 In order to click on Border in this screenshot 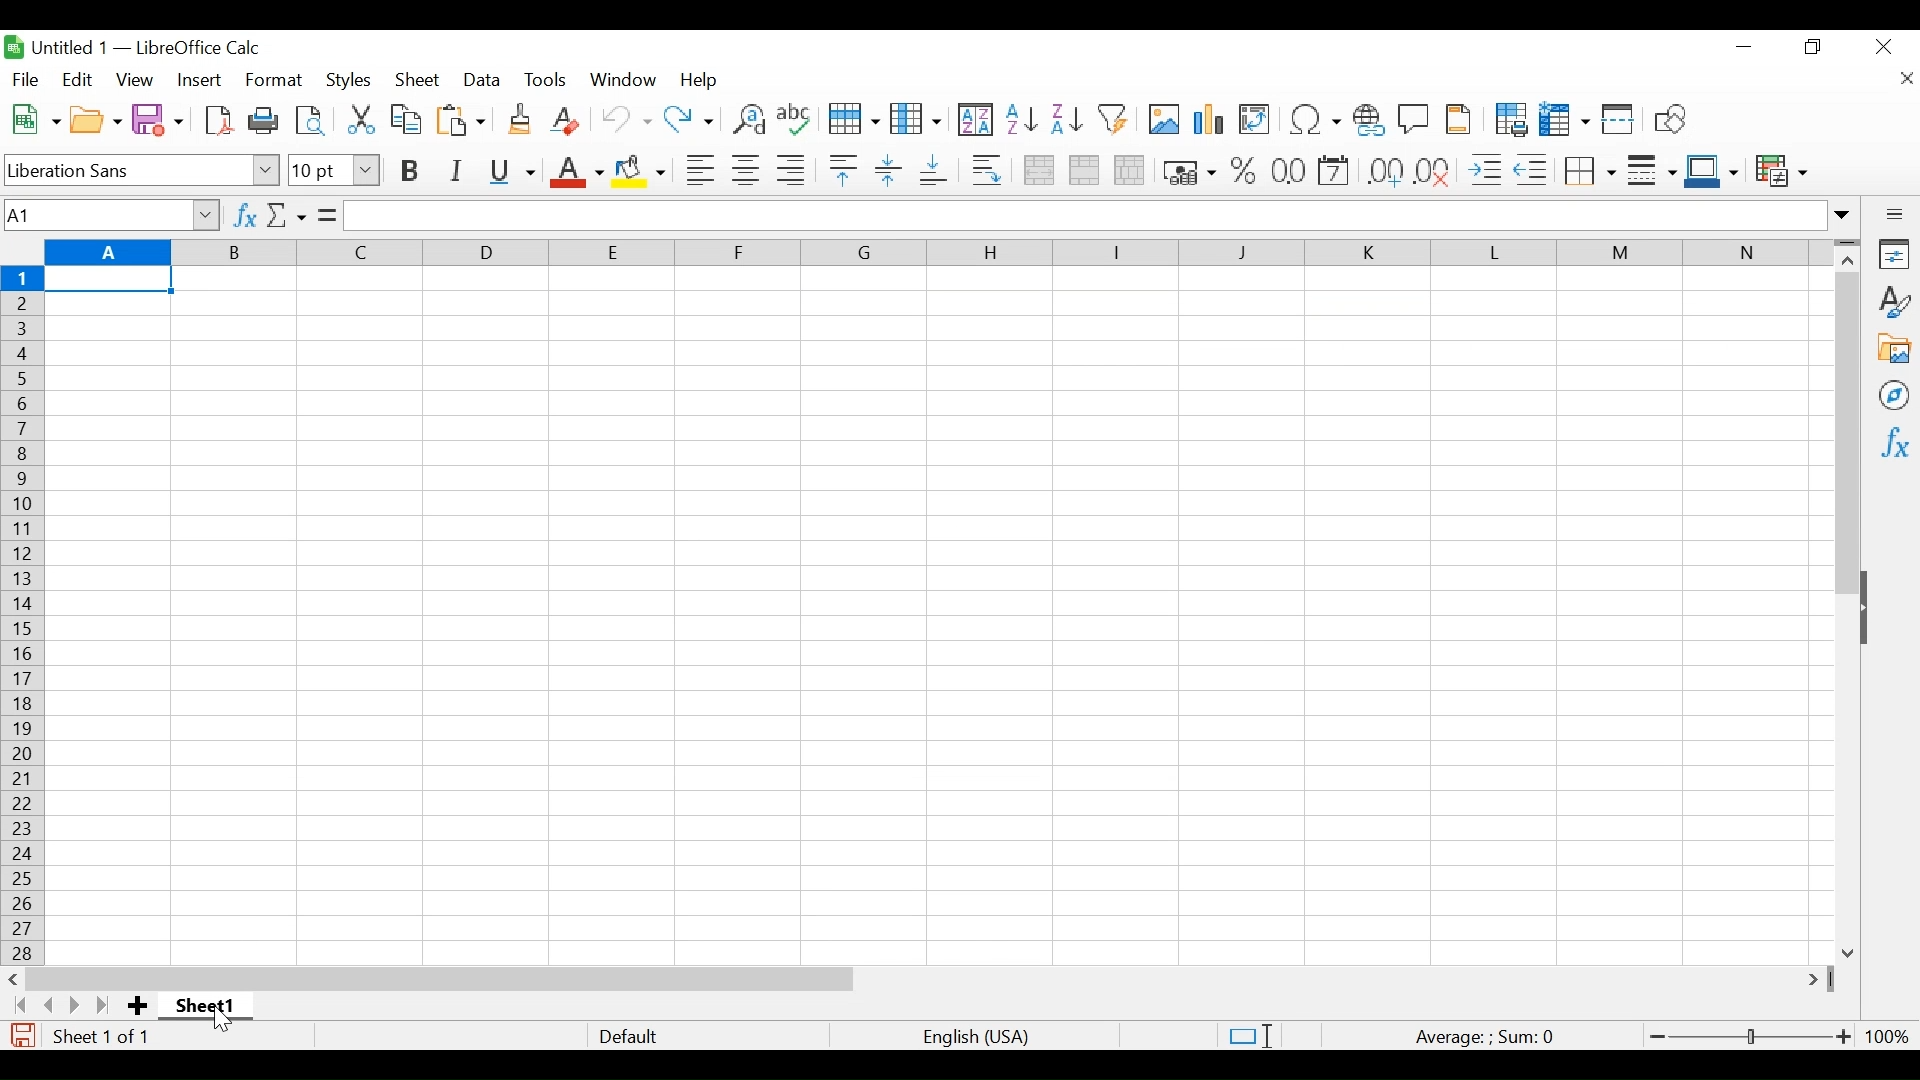, I will do `click(1589, 170)`.